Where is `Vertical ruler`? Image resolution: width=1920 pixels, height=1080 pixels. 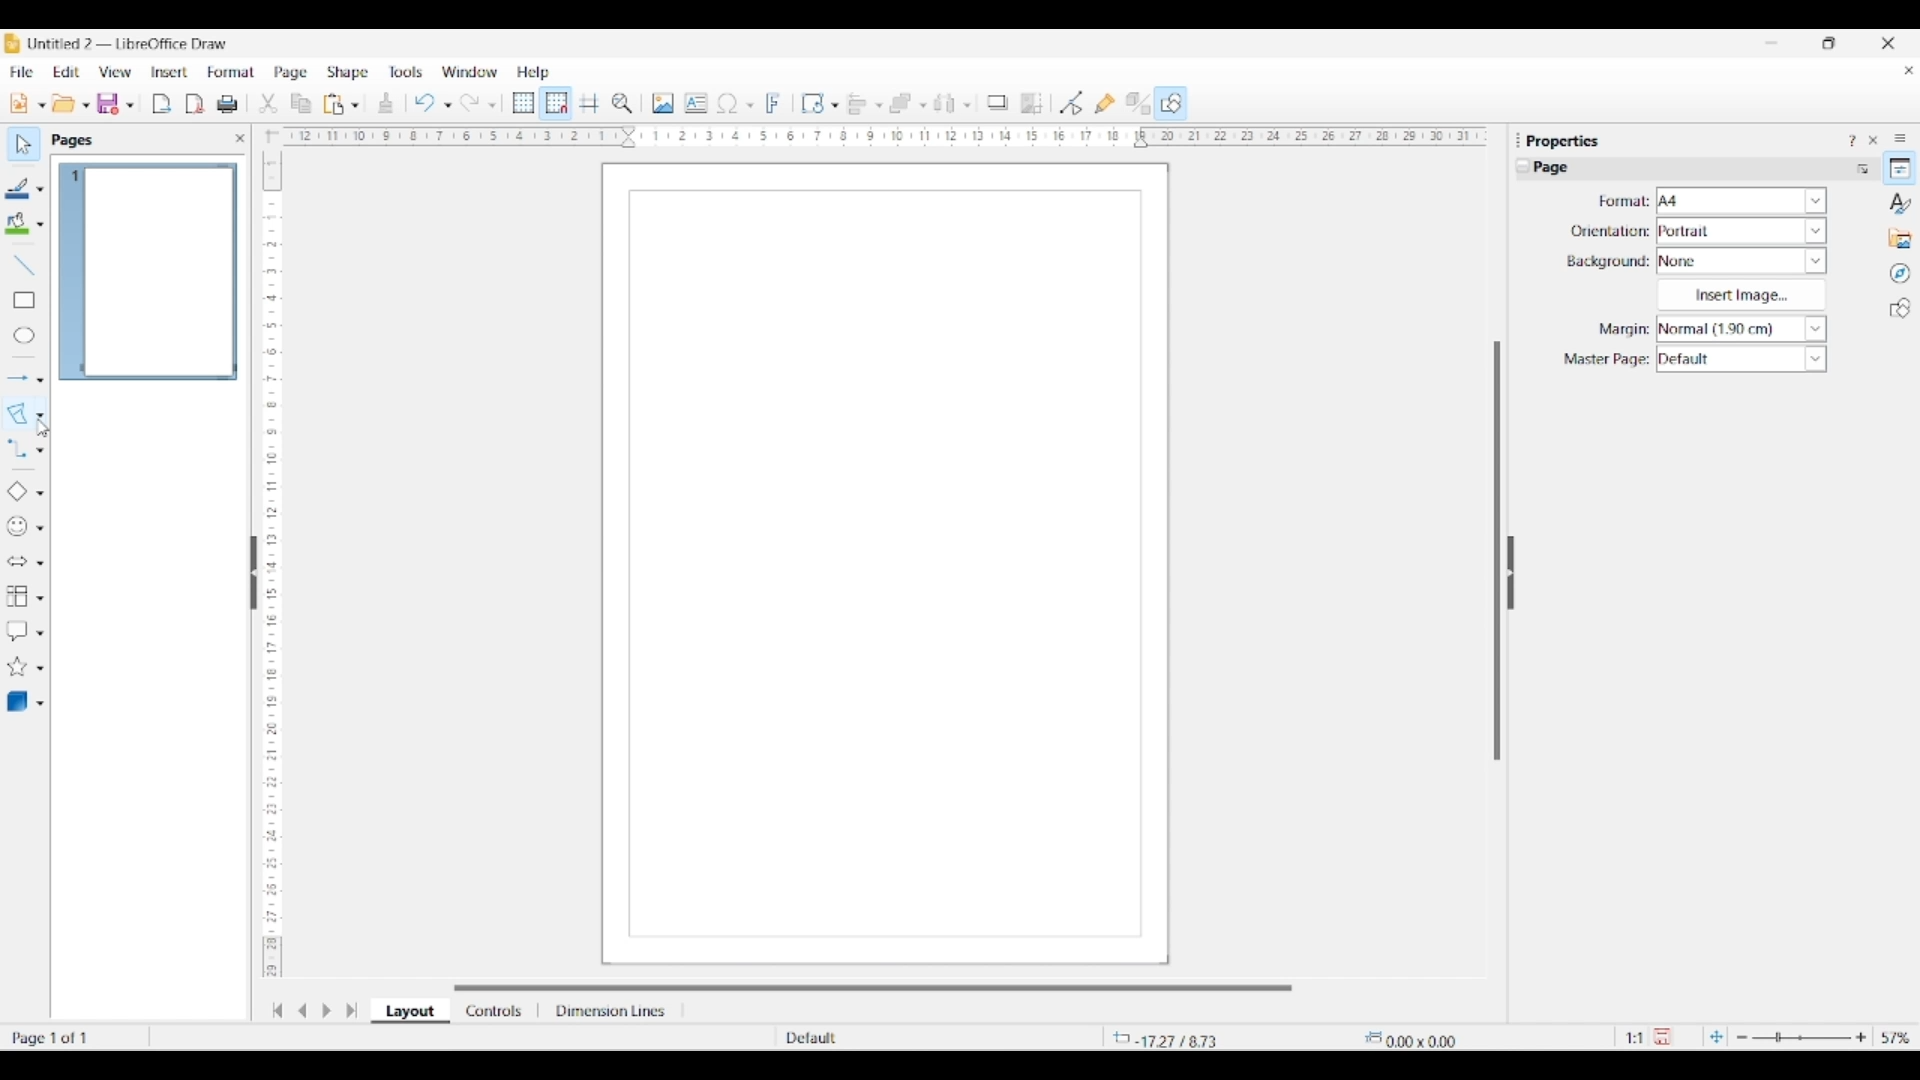 Vertical ruler is located at coordinates (269, 555).